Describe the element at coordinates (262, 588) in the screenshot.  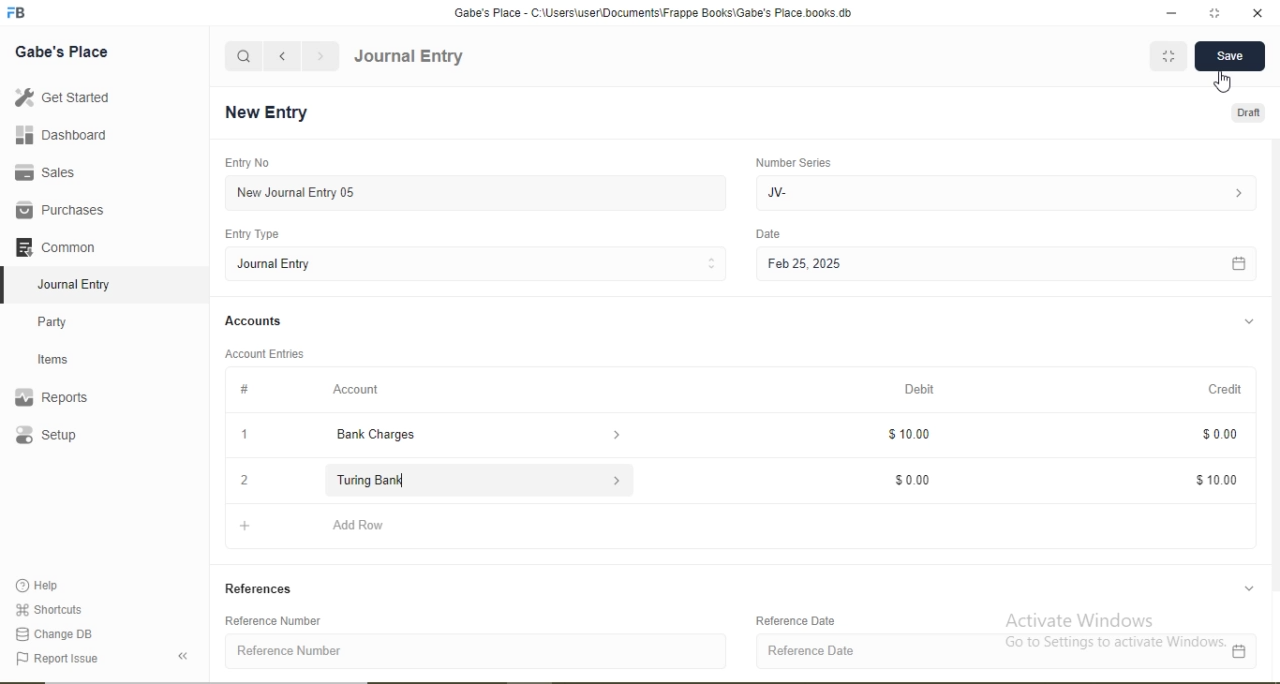
I see `References.` at that location.